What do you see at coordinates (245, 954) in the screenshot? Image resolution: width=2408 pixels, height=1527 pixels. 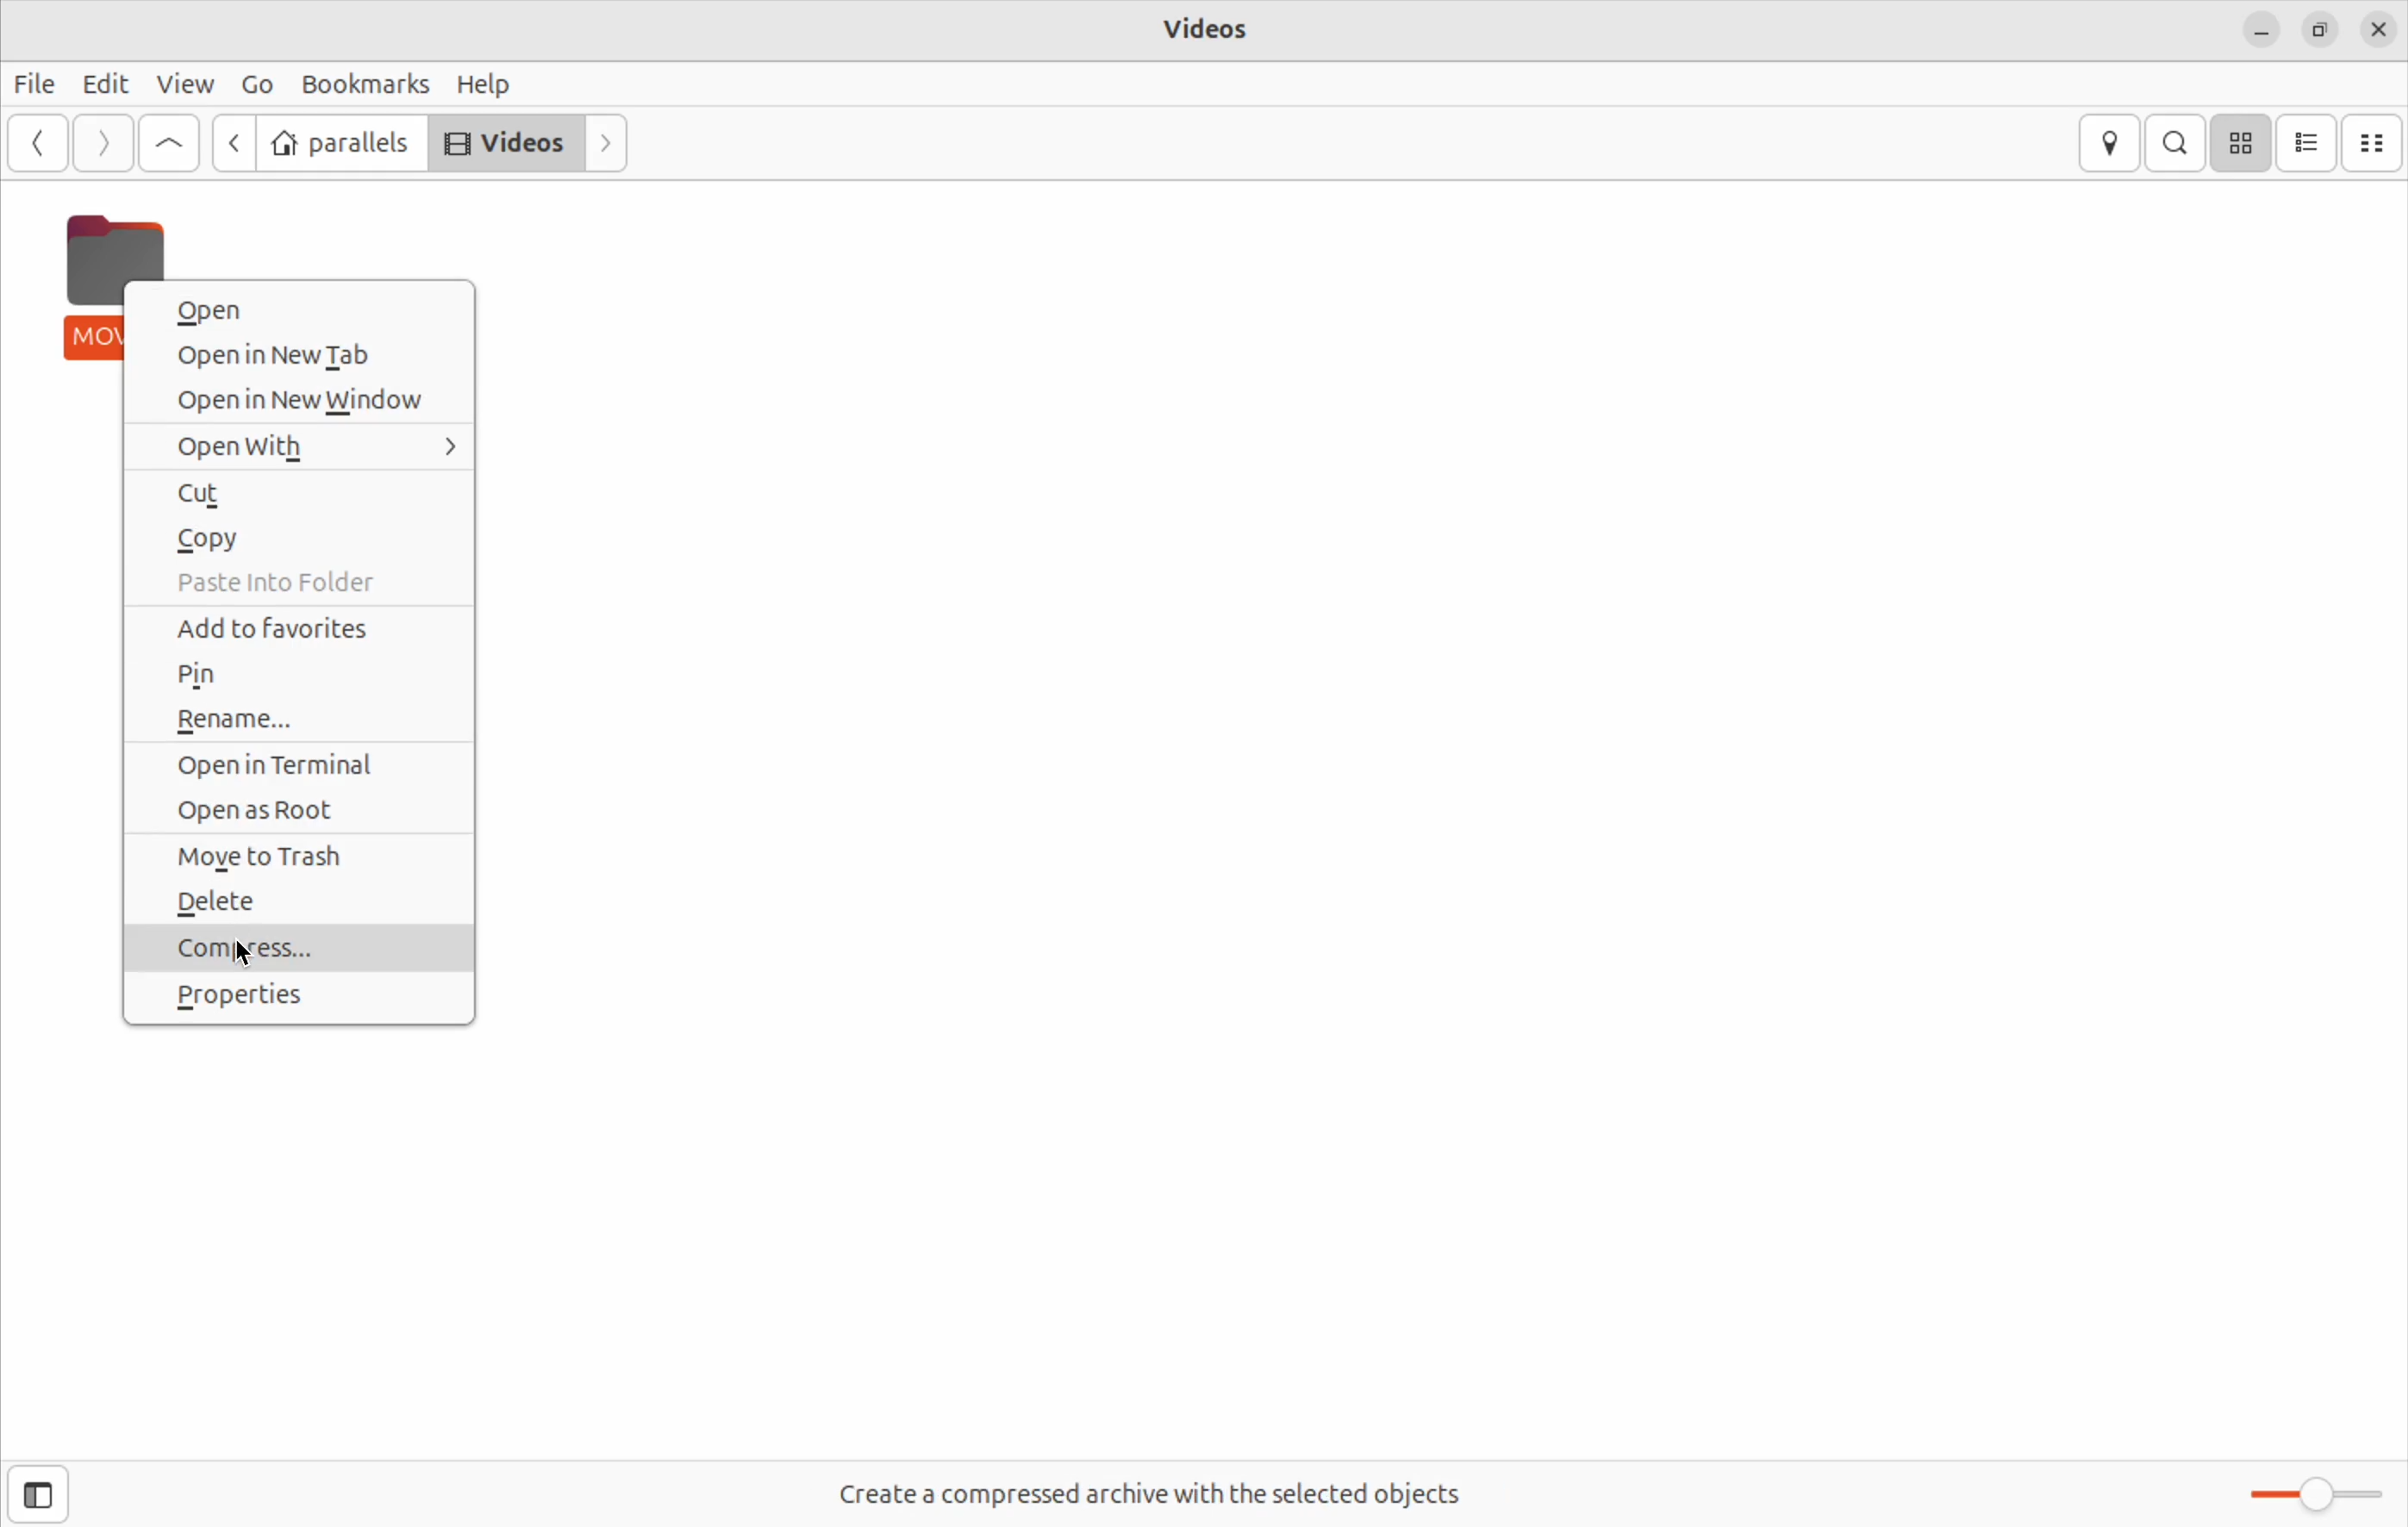 I see `Cursor` at bounding box center [245, 954].